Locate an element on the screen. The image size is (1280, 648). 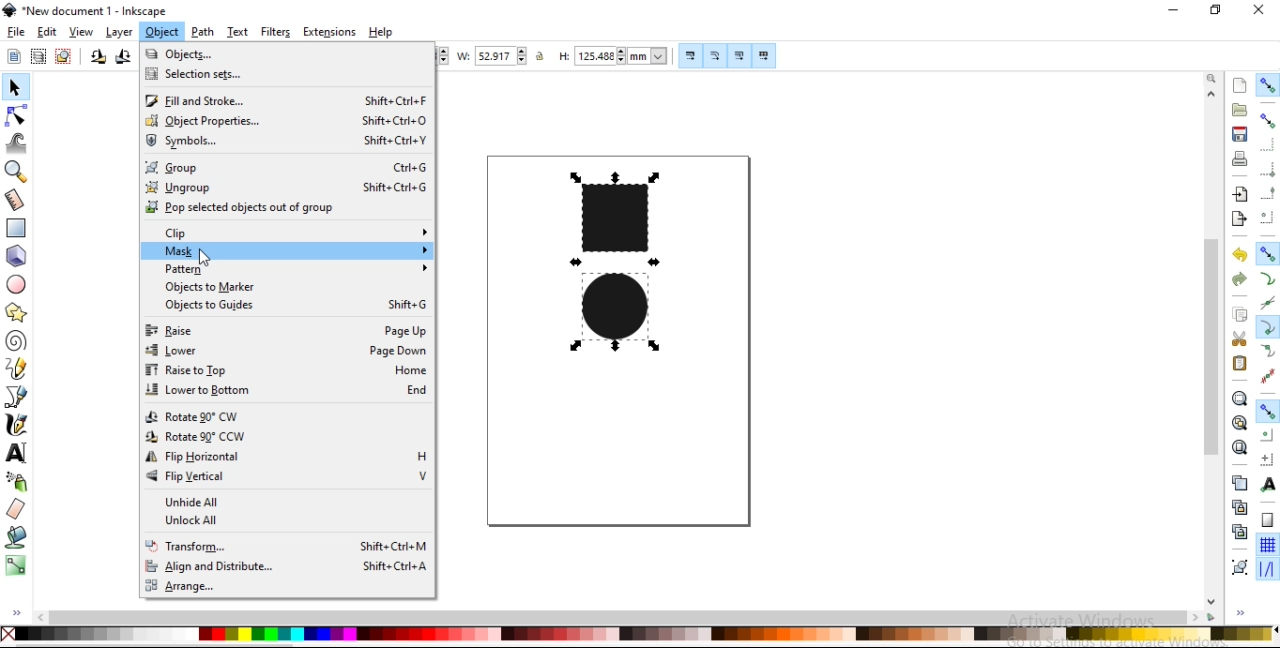
snap to path intersections is located at coordinates (1266, 301).